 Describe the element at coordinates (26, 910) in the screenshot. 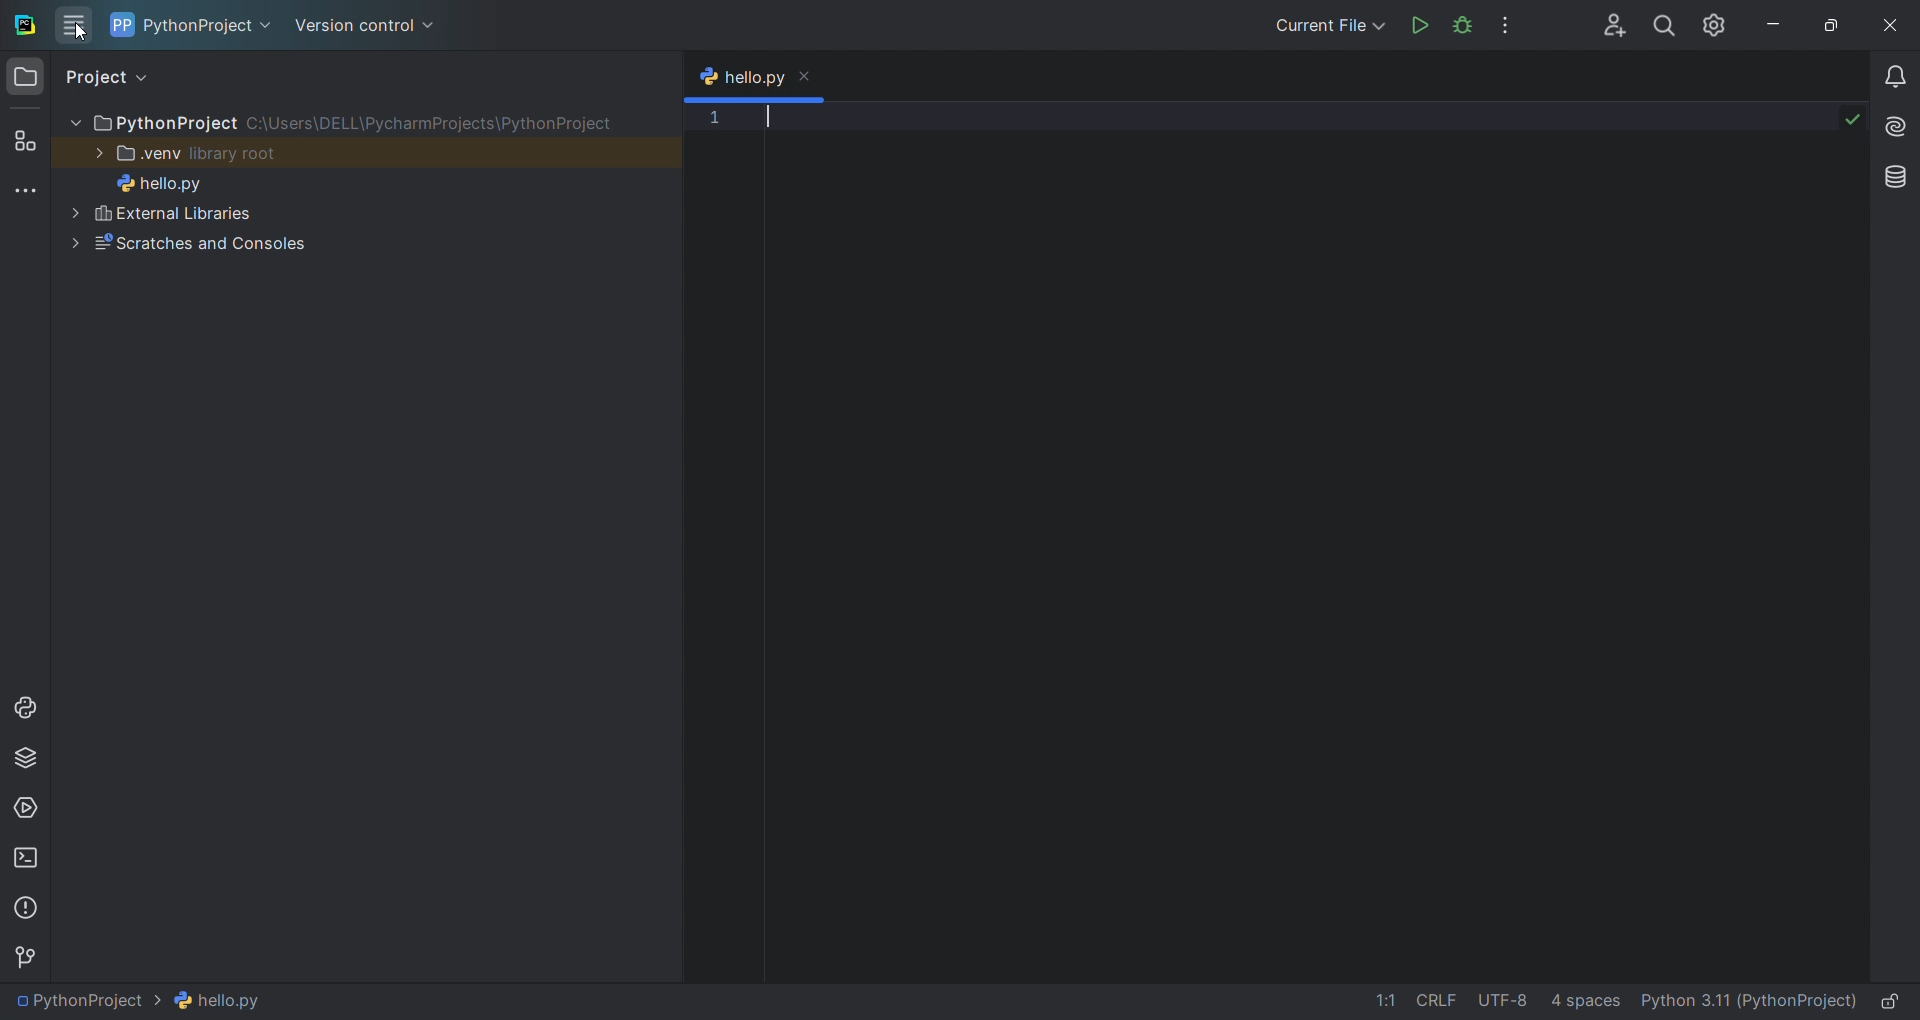

I see `problems` at that location.